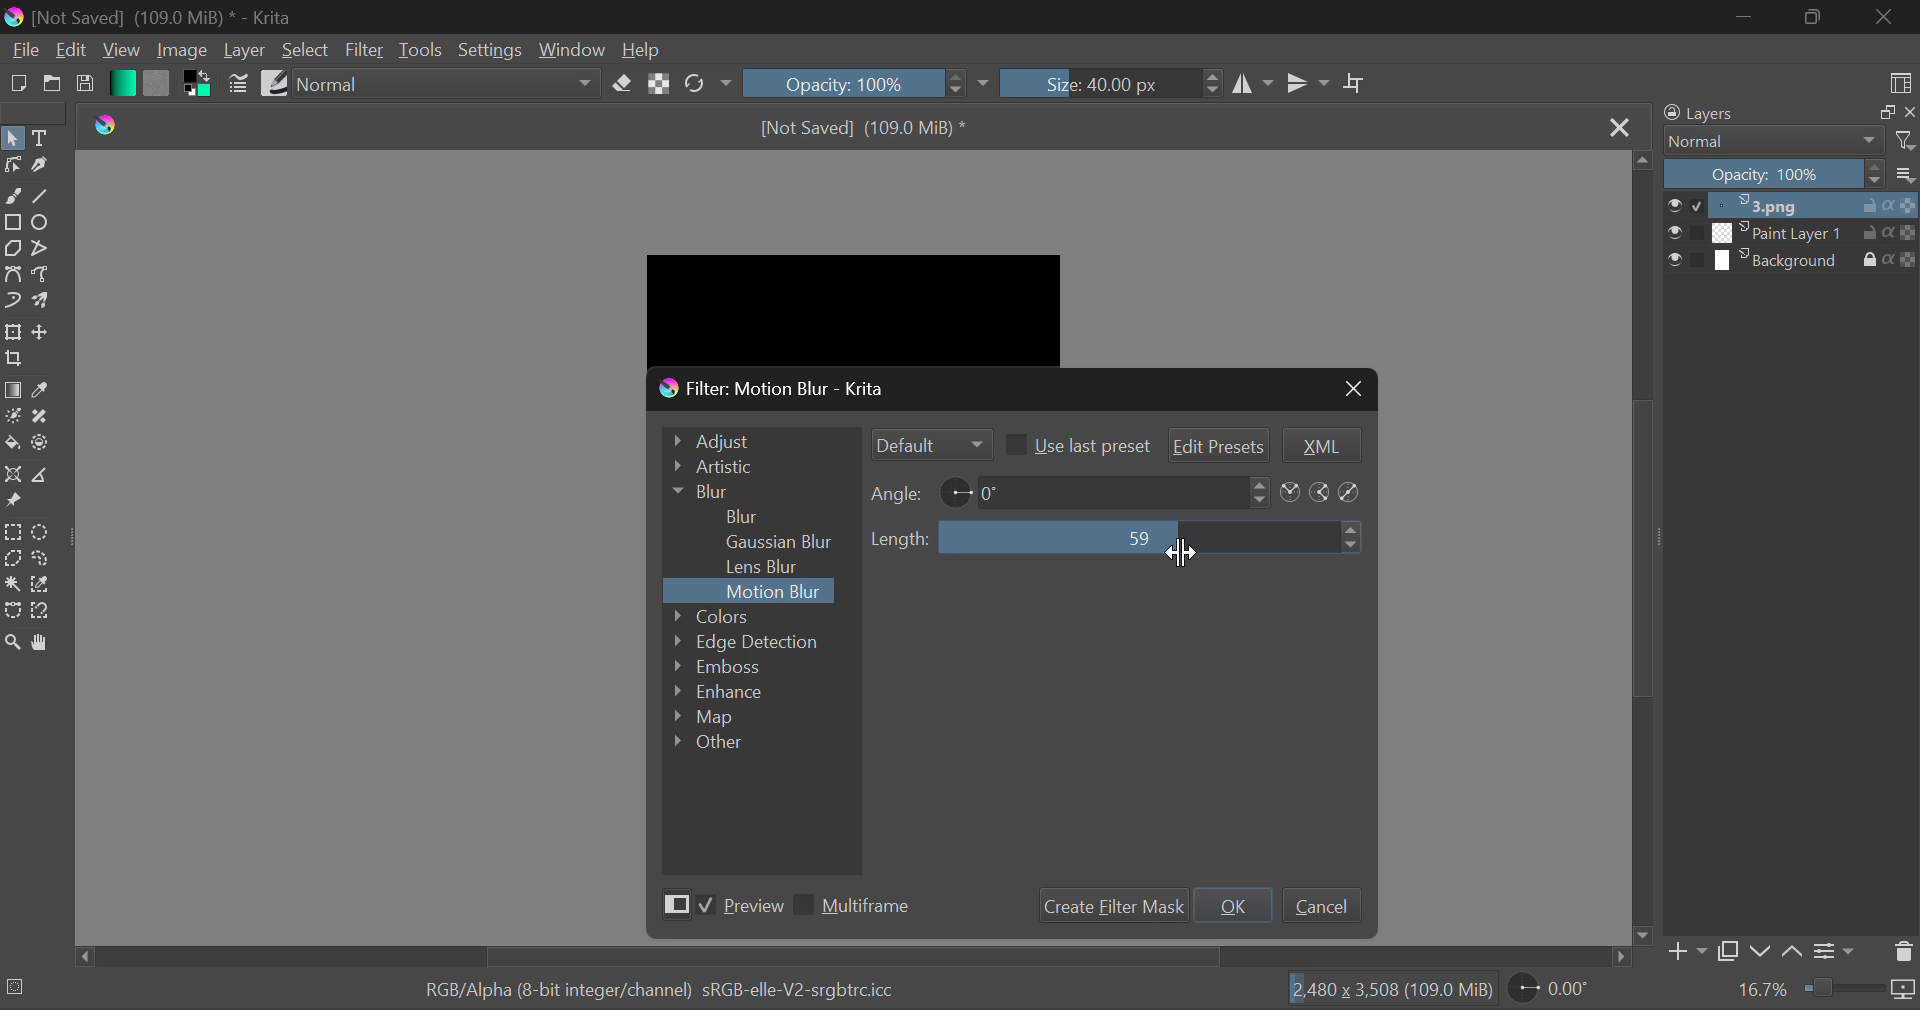  Describe the element at coordinates (12, 221) in the screenshot. I see `Rectangle` at that location.